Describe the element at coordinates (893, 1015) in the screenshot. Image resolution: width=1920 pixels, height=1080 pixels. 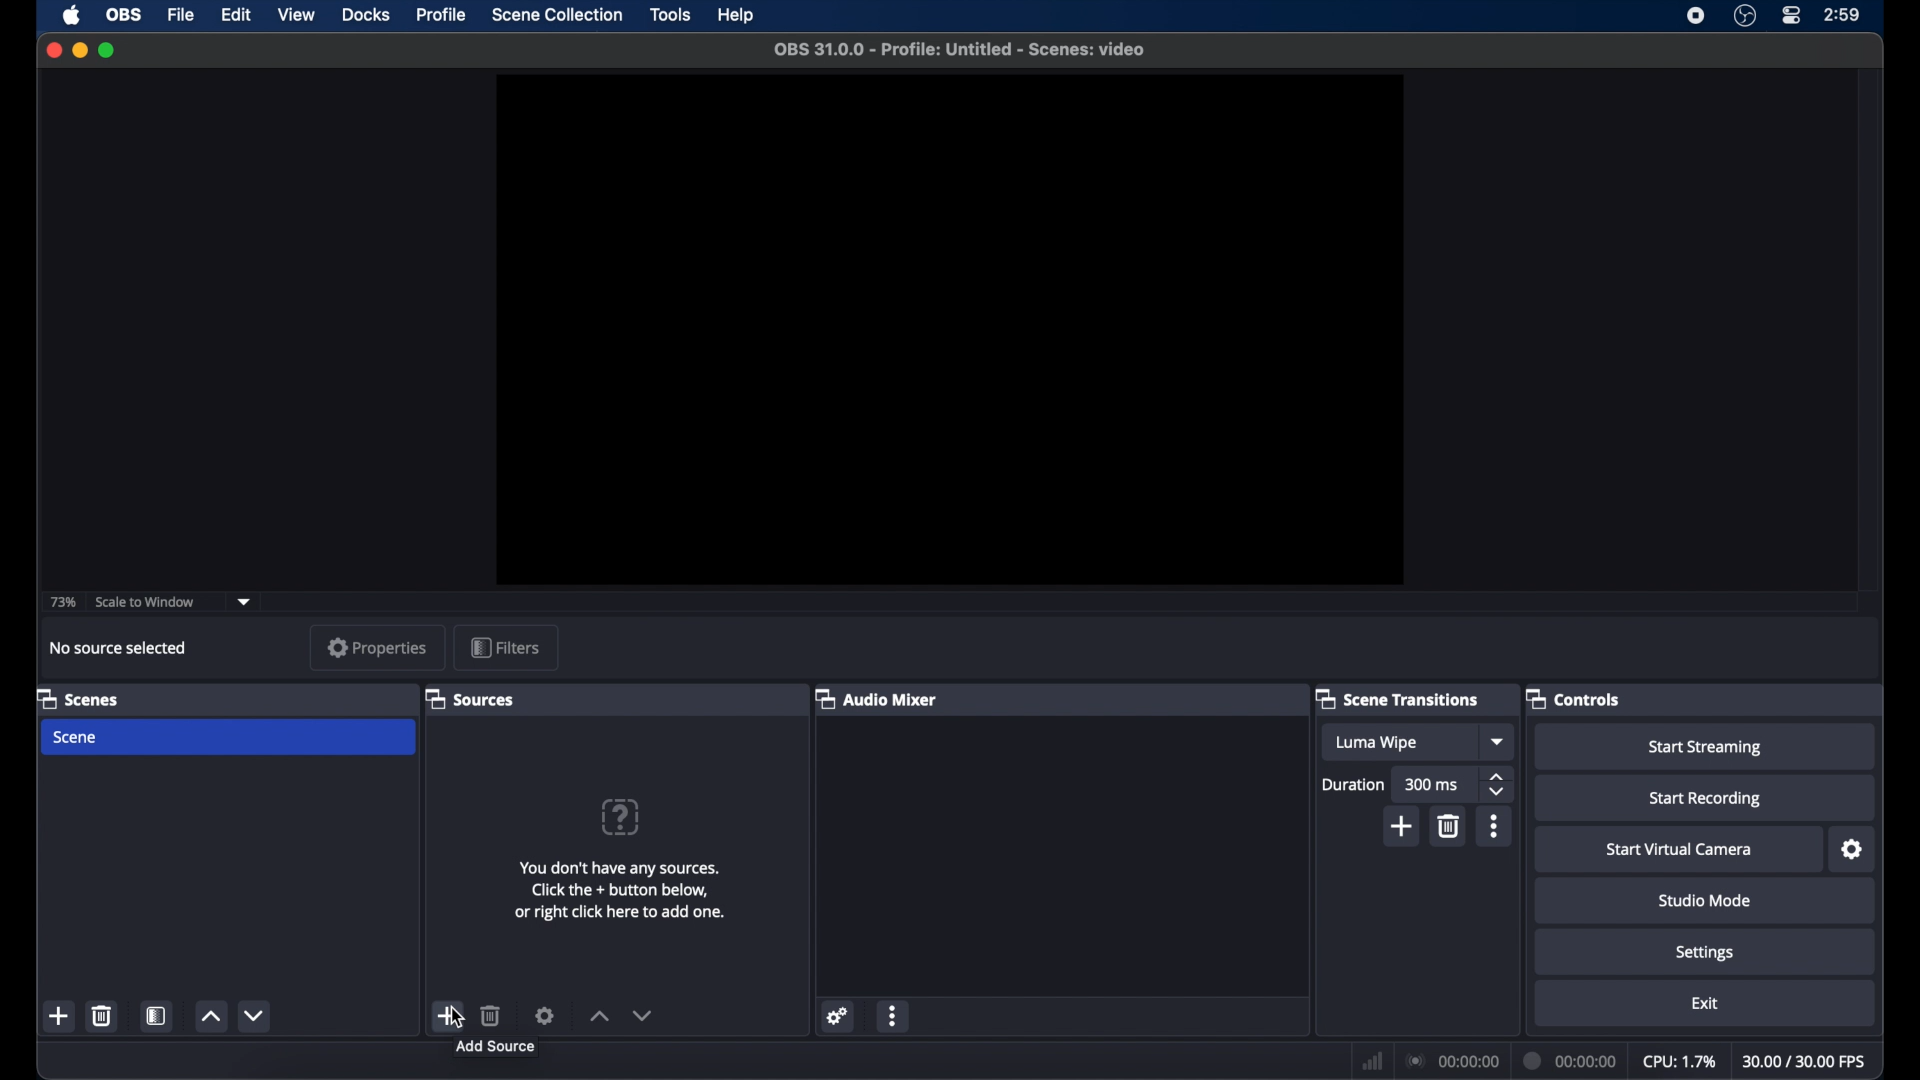
I see `more options` at that location.